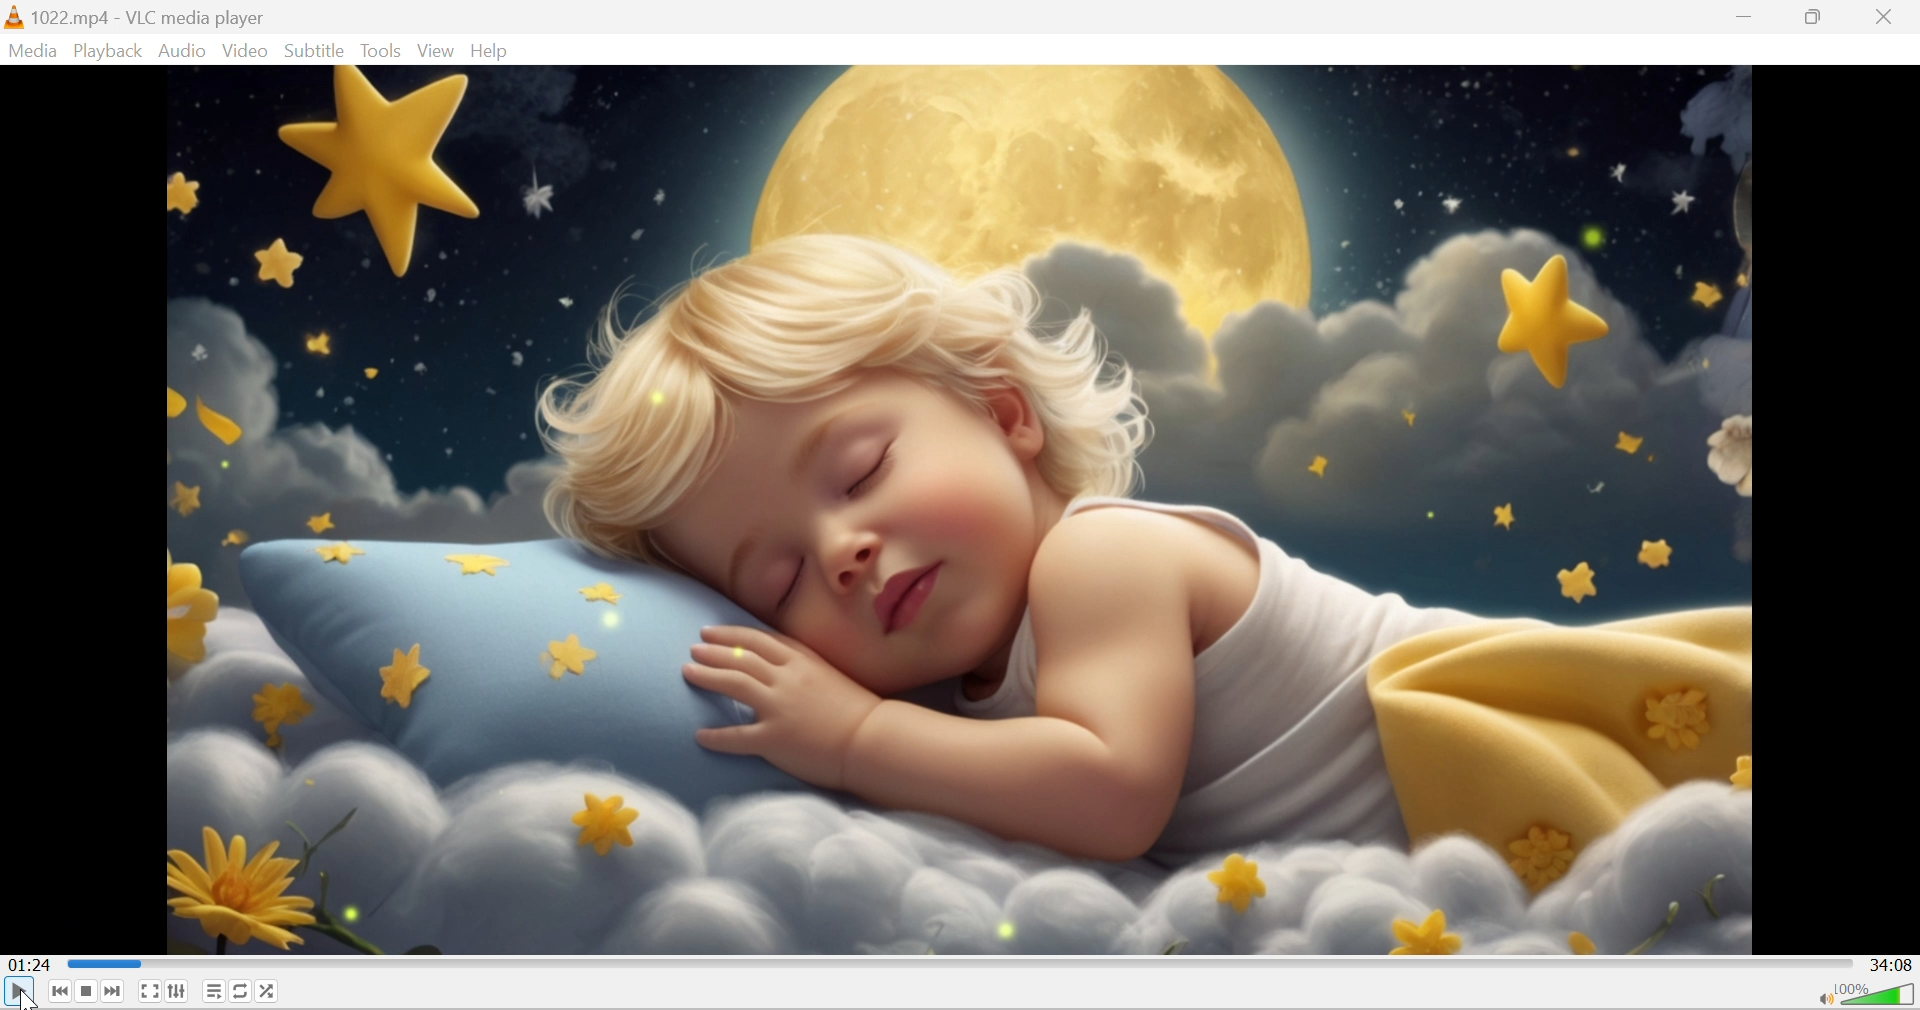  I want to click on Video, so click(249, 51).